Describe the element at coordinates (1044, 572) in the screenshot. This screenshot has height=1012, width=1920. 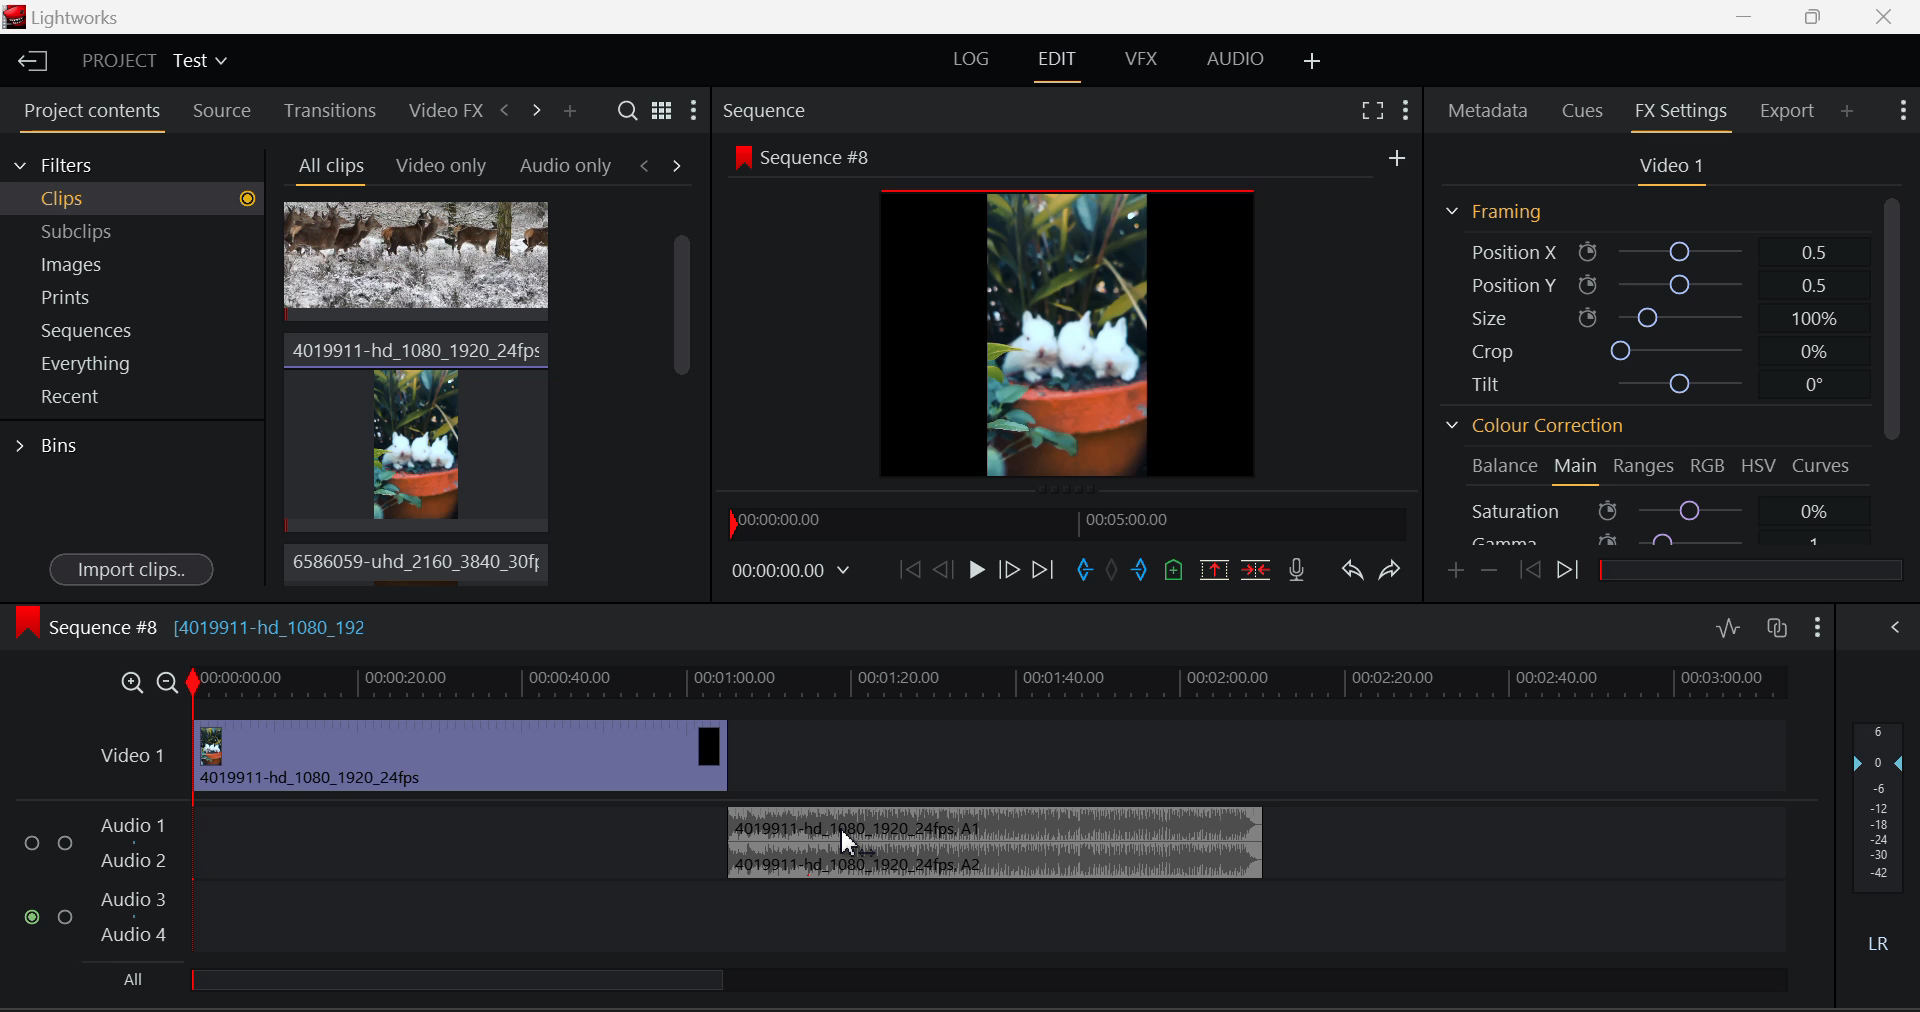
I see `To End` at that location.